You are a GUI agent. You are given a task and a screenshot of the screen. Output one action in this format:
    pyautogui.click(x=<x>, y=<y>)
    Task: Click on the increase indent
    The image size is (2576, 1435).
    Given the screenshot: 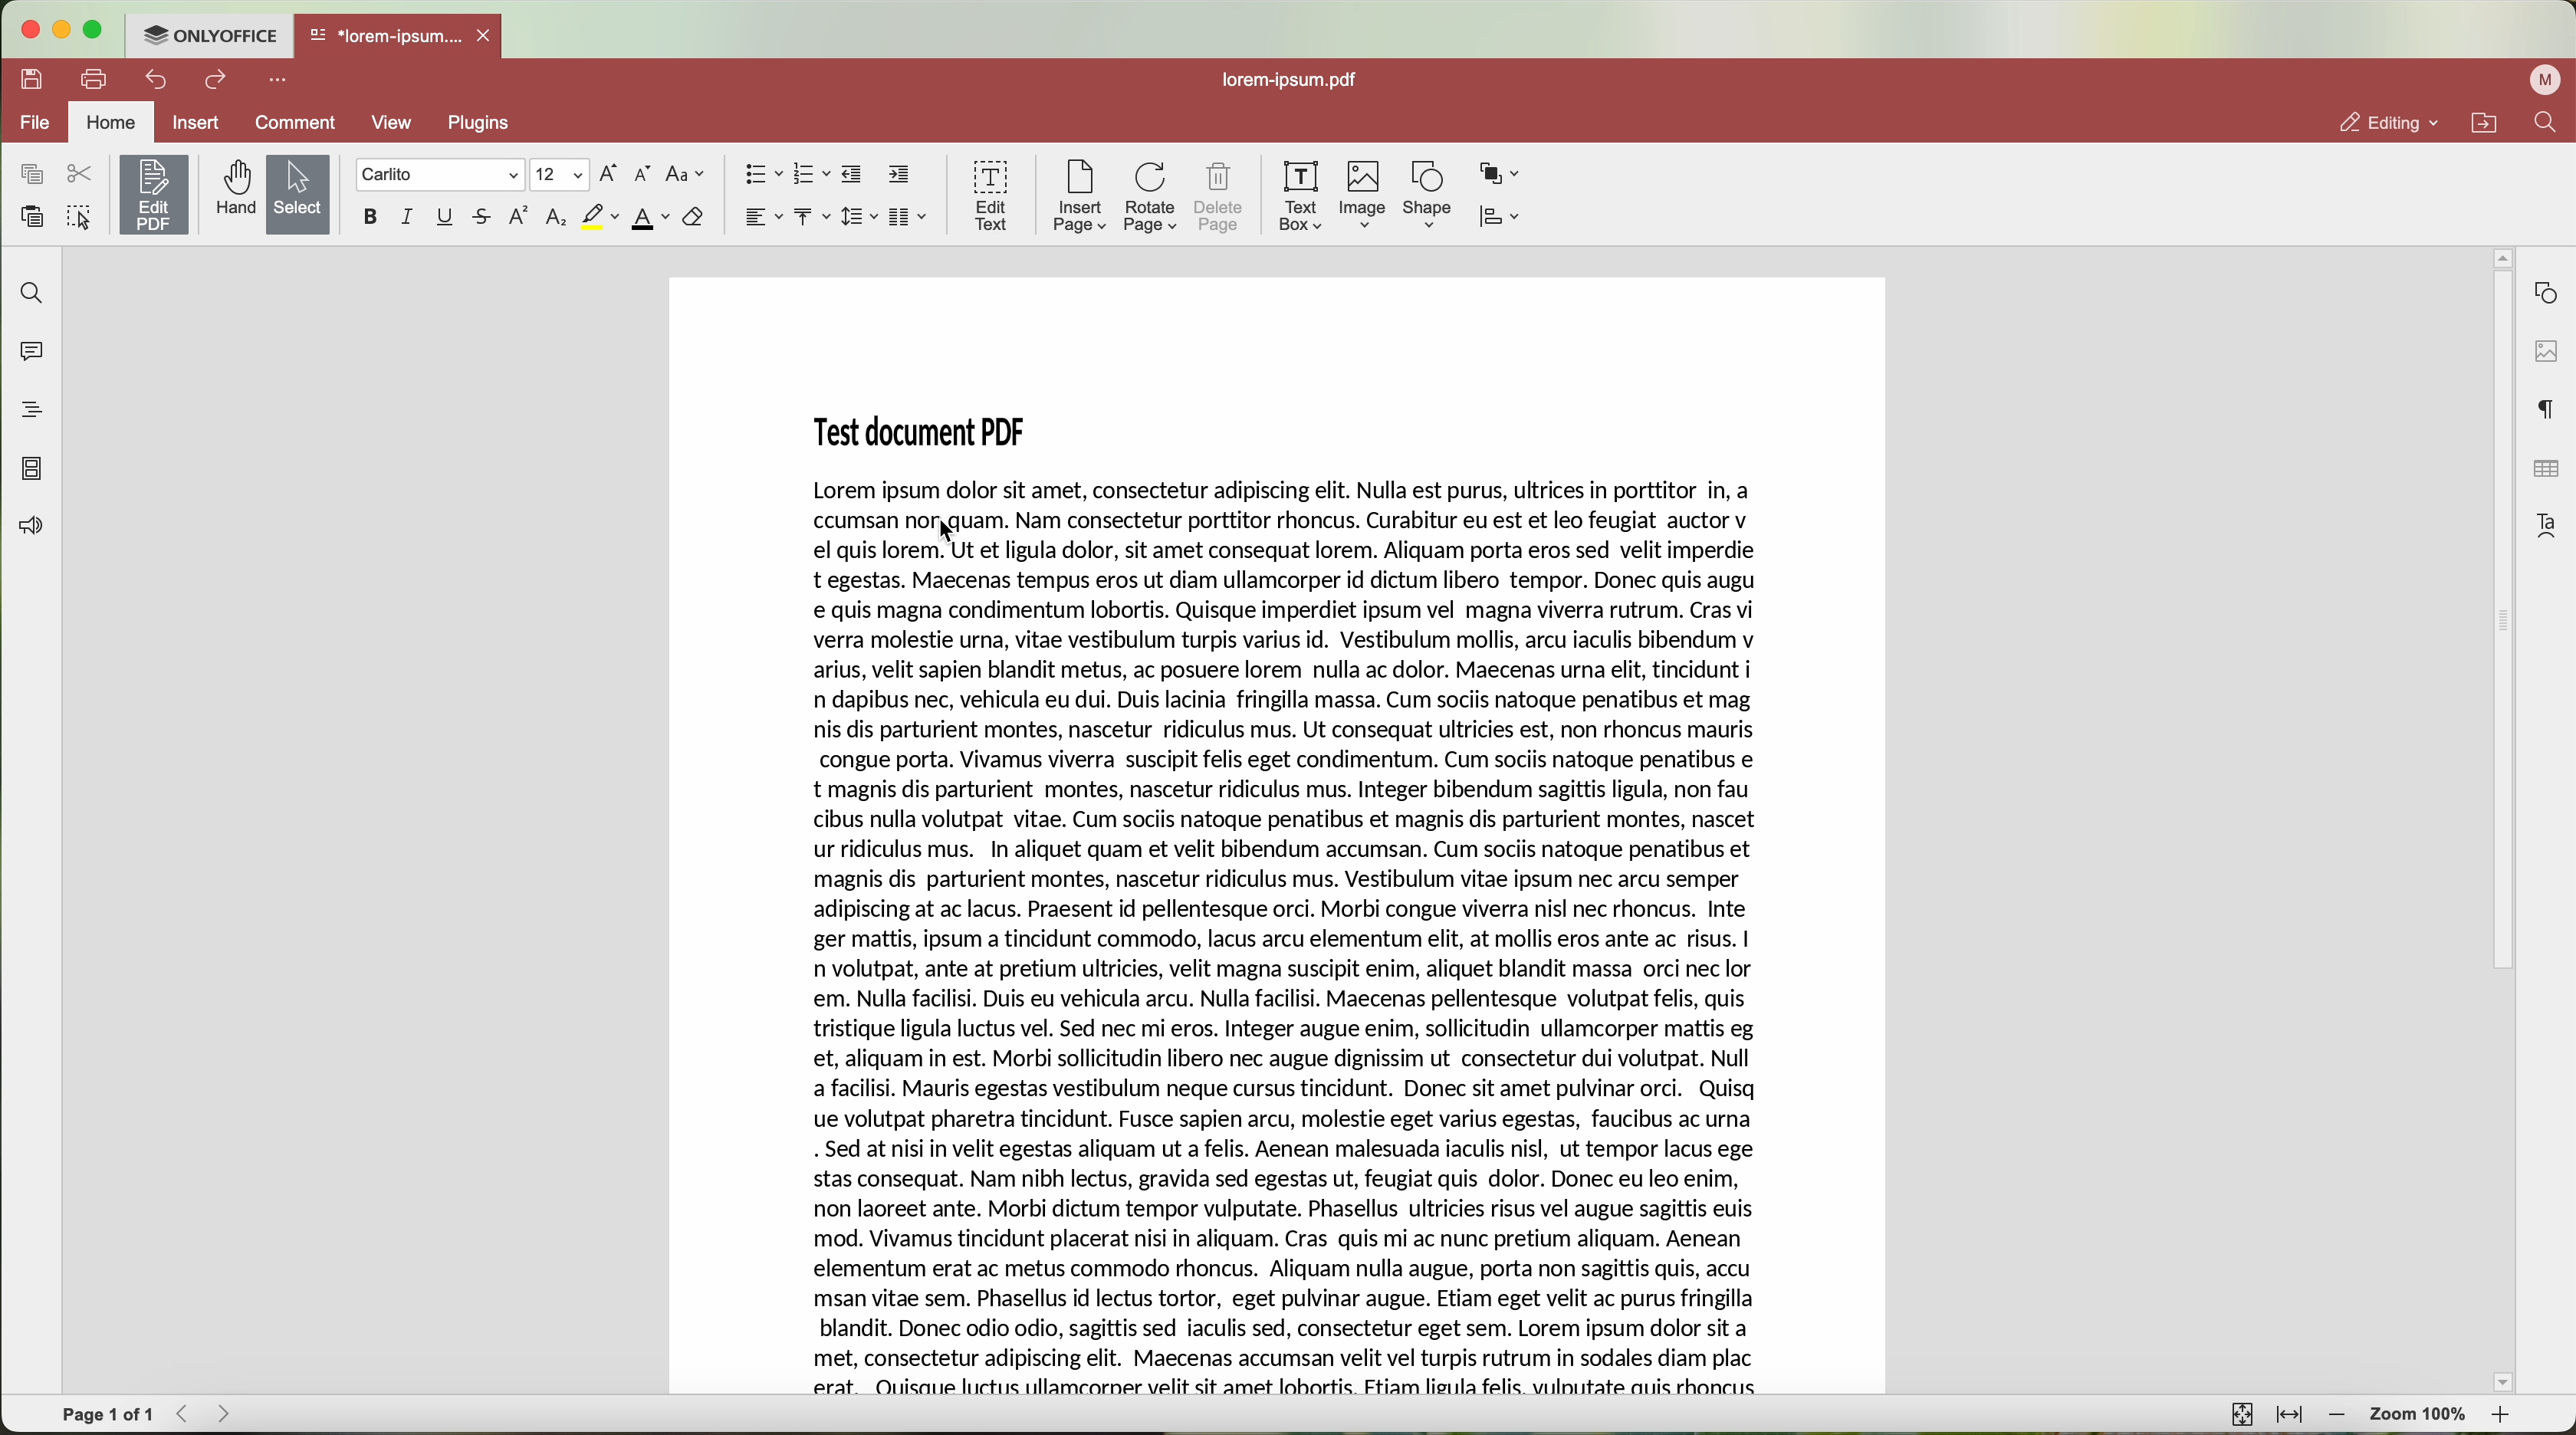 What is the action you would take?
    pyautogui.click(x=901, y=175)
    